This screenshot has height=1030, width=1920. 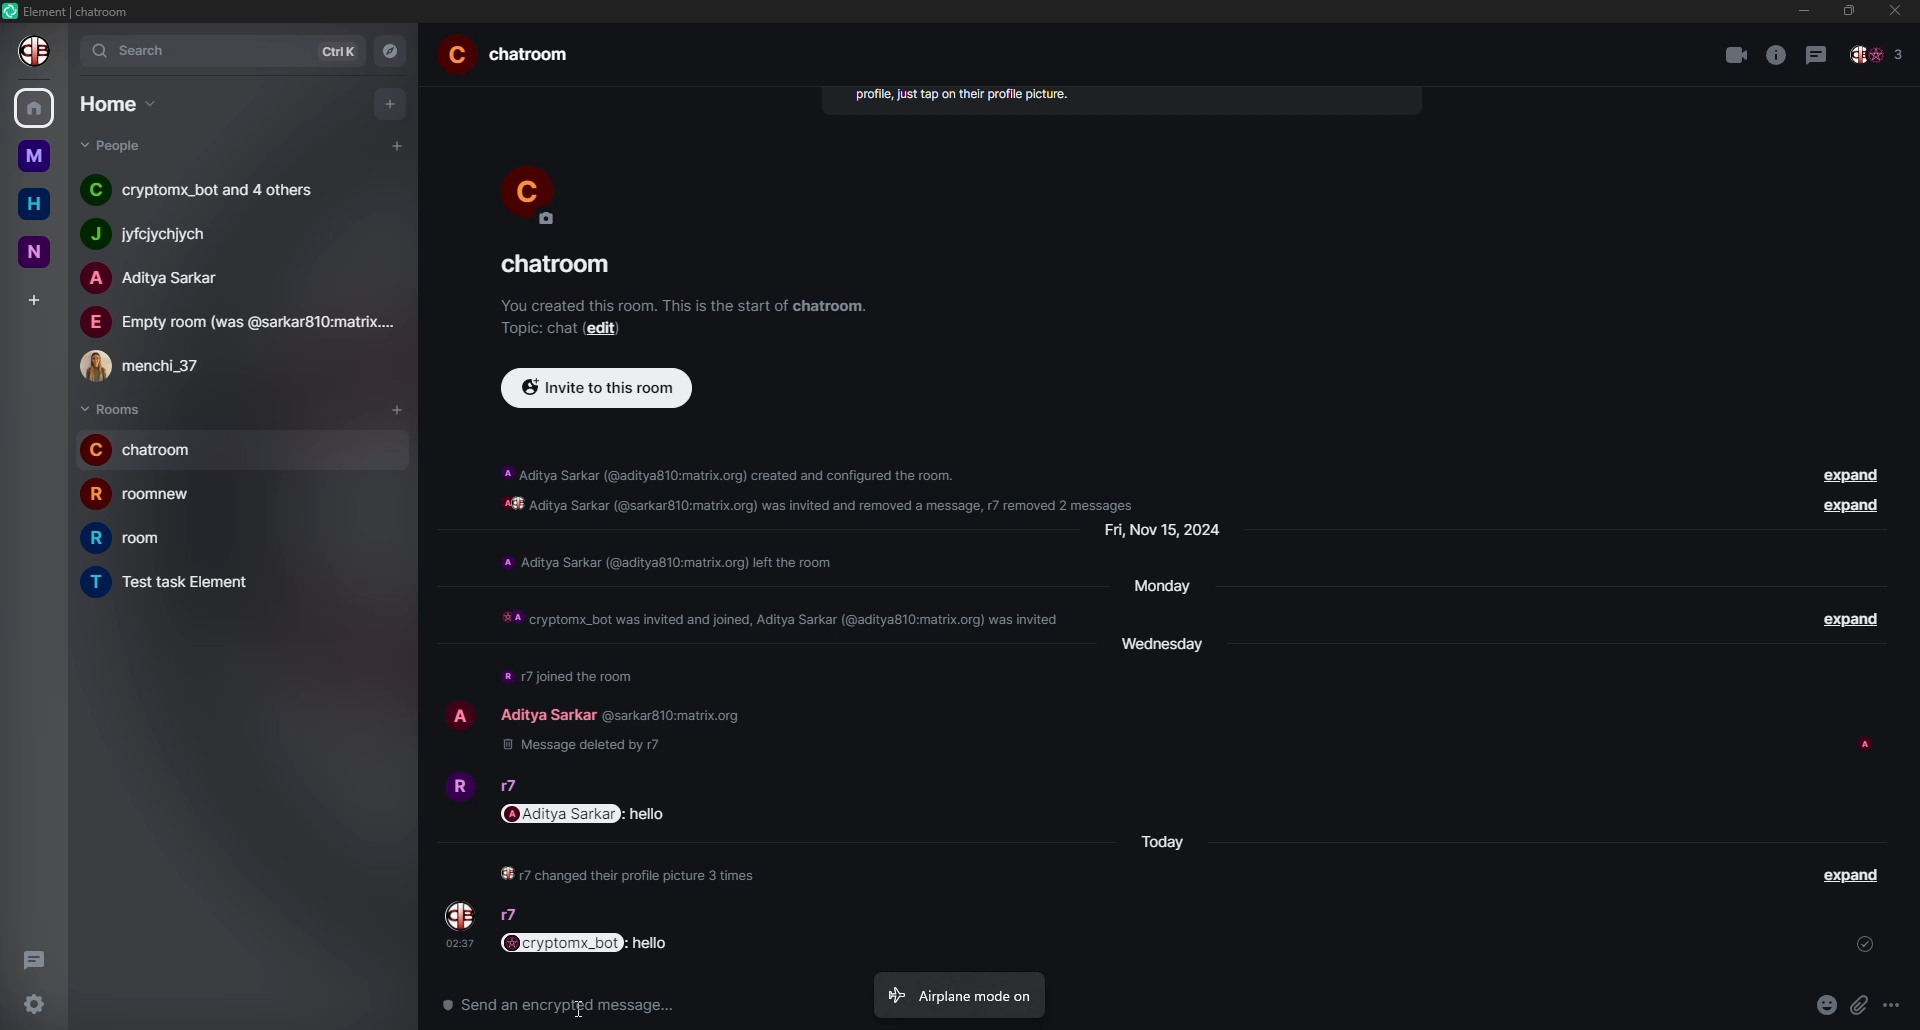 What do you see at coordinates (36, 109) in the screenshot?
I see `home` at bounding box center [36, 109].